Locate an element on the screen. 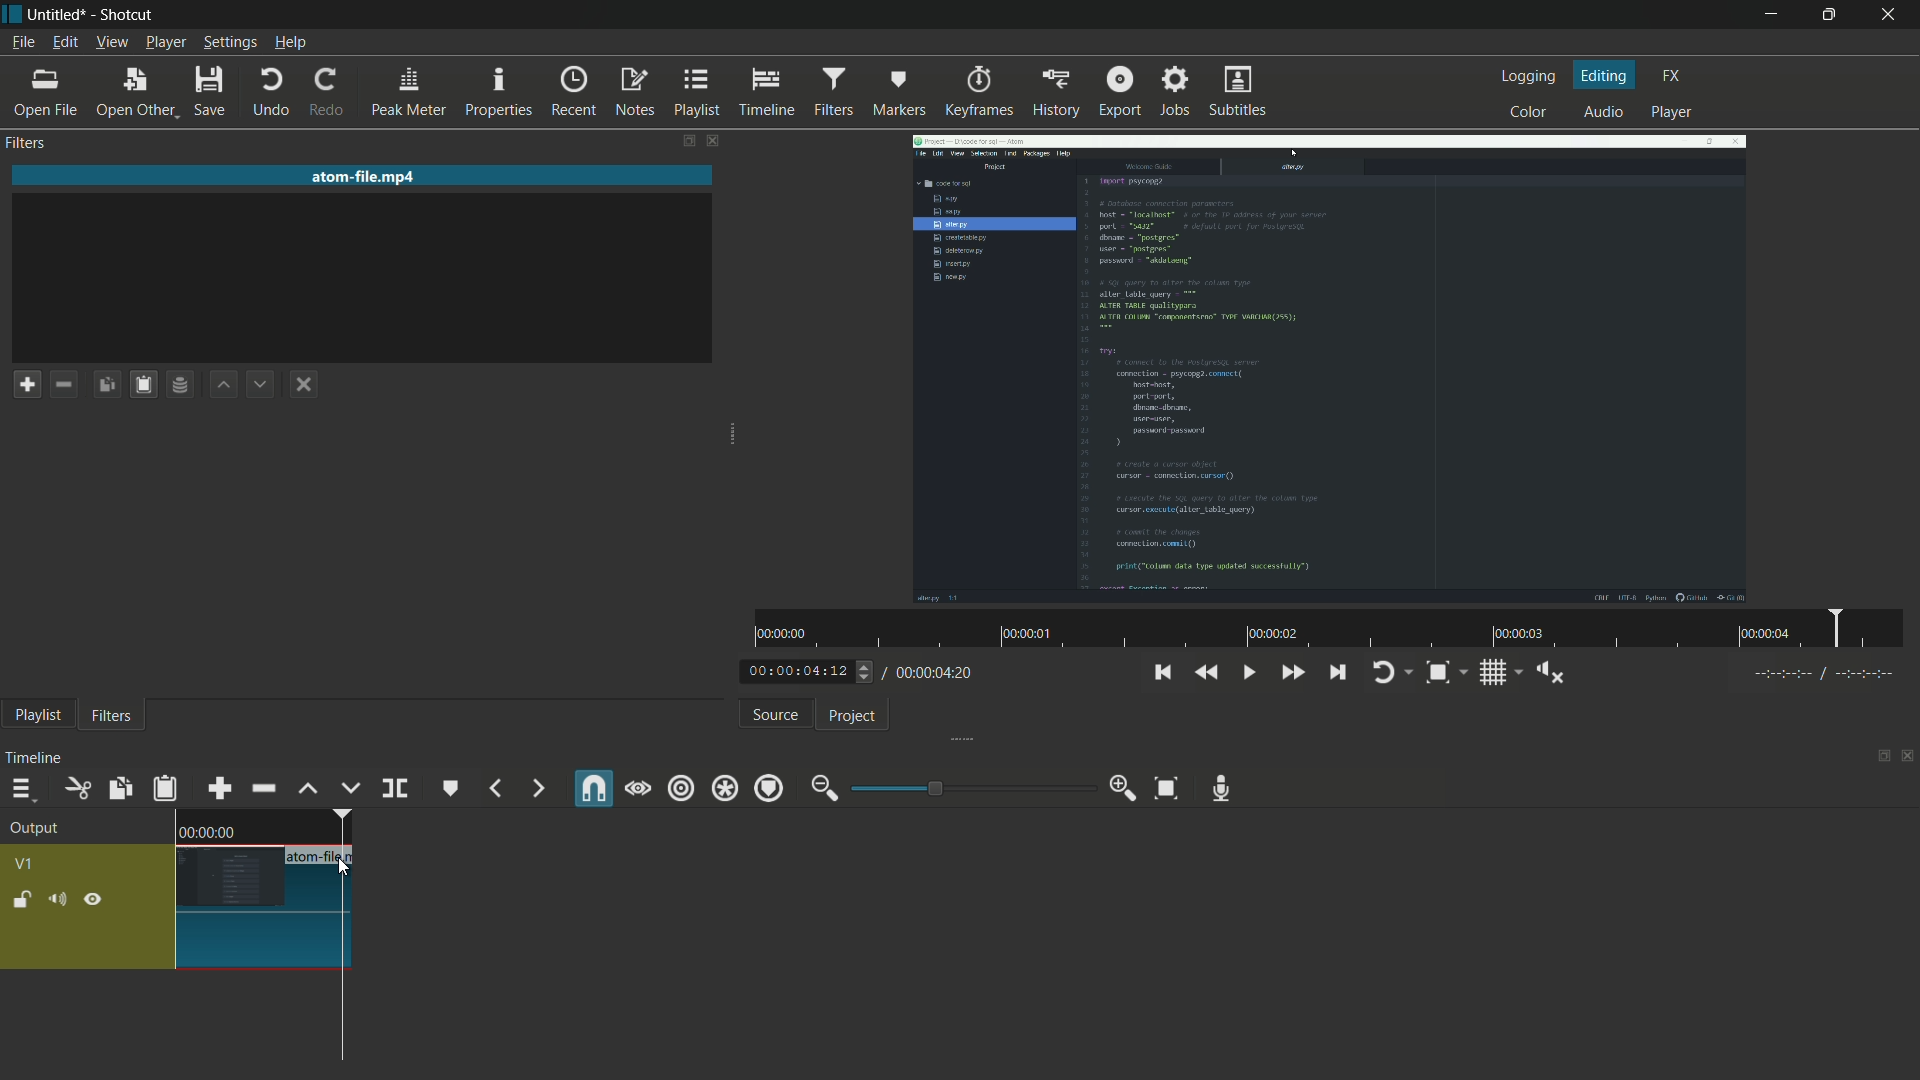 Image resolution: width=1920 pixels, height=1080 pixels. choose color is located at coordinates (368, 895).